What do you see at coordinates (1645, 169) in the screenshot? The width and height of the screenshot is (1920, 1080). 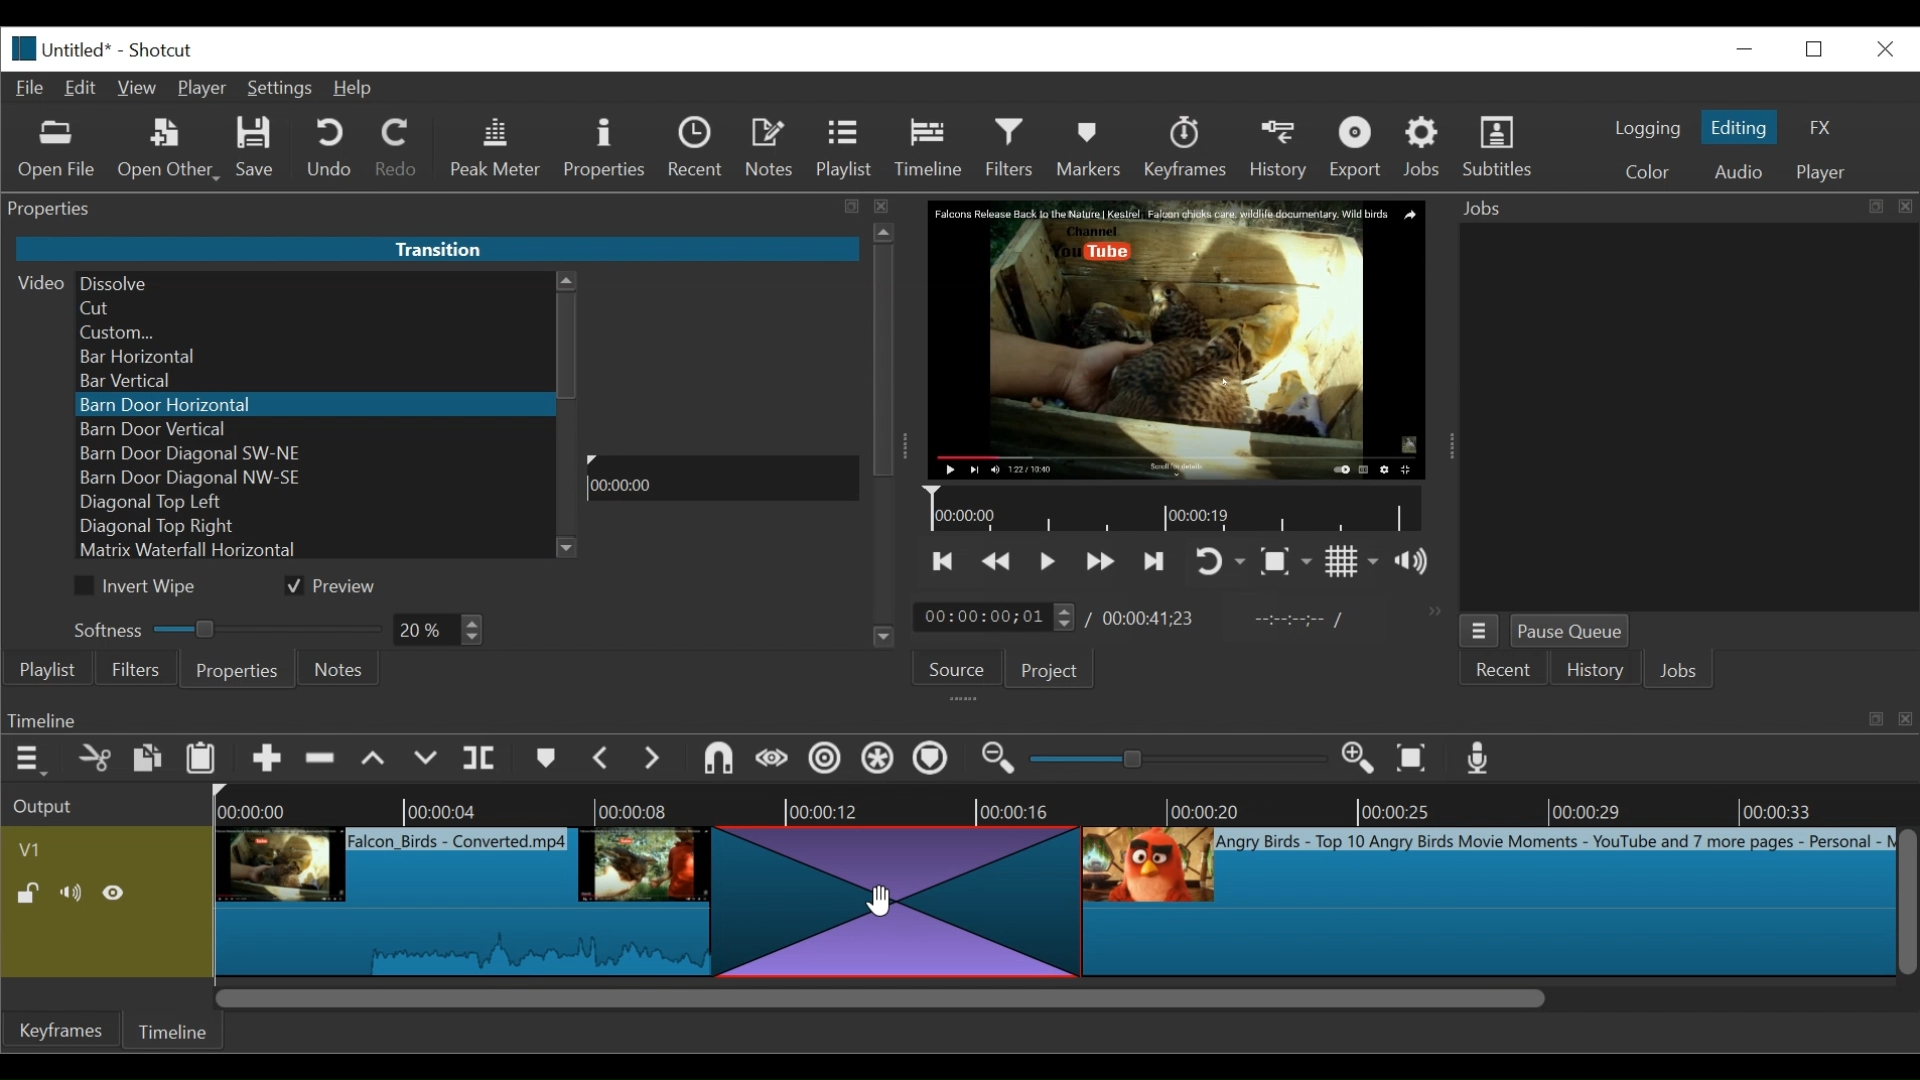 I see `Color` at bounding box center [1645, 169].